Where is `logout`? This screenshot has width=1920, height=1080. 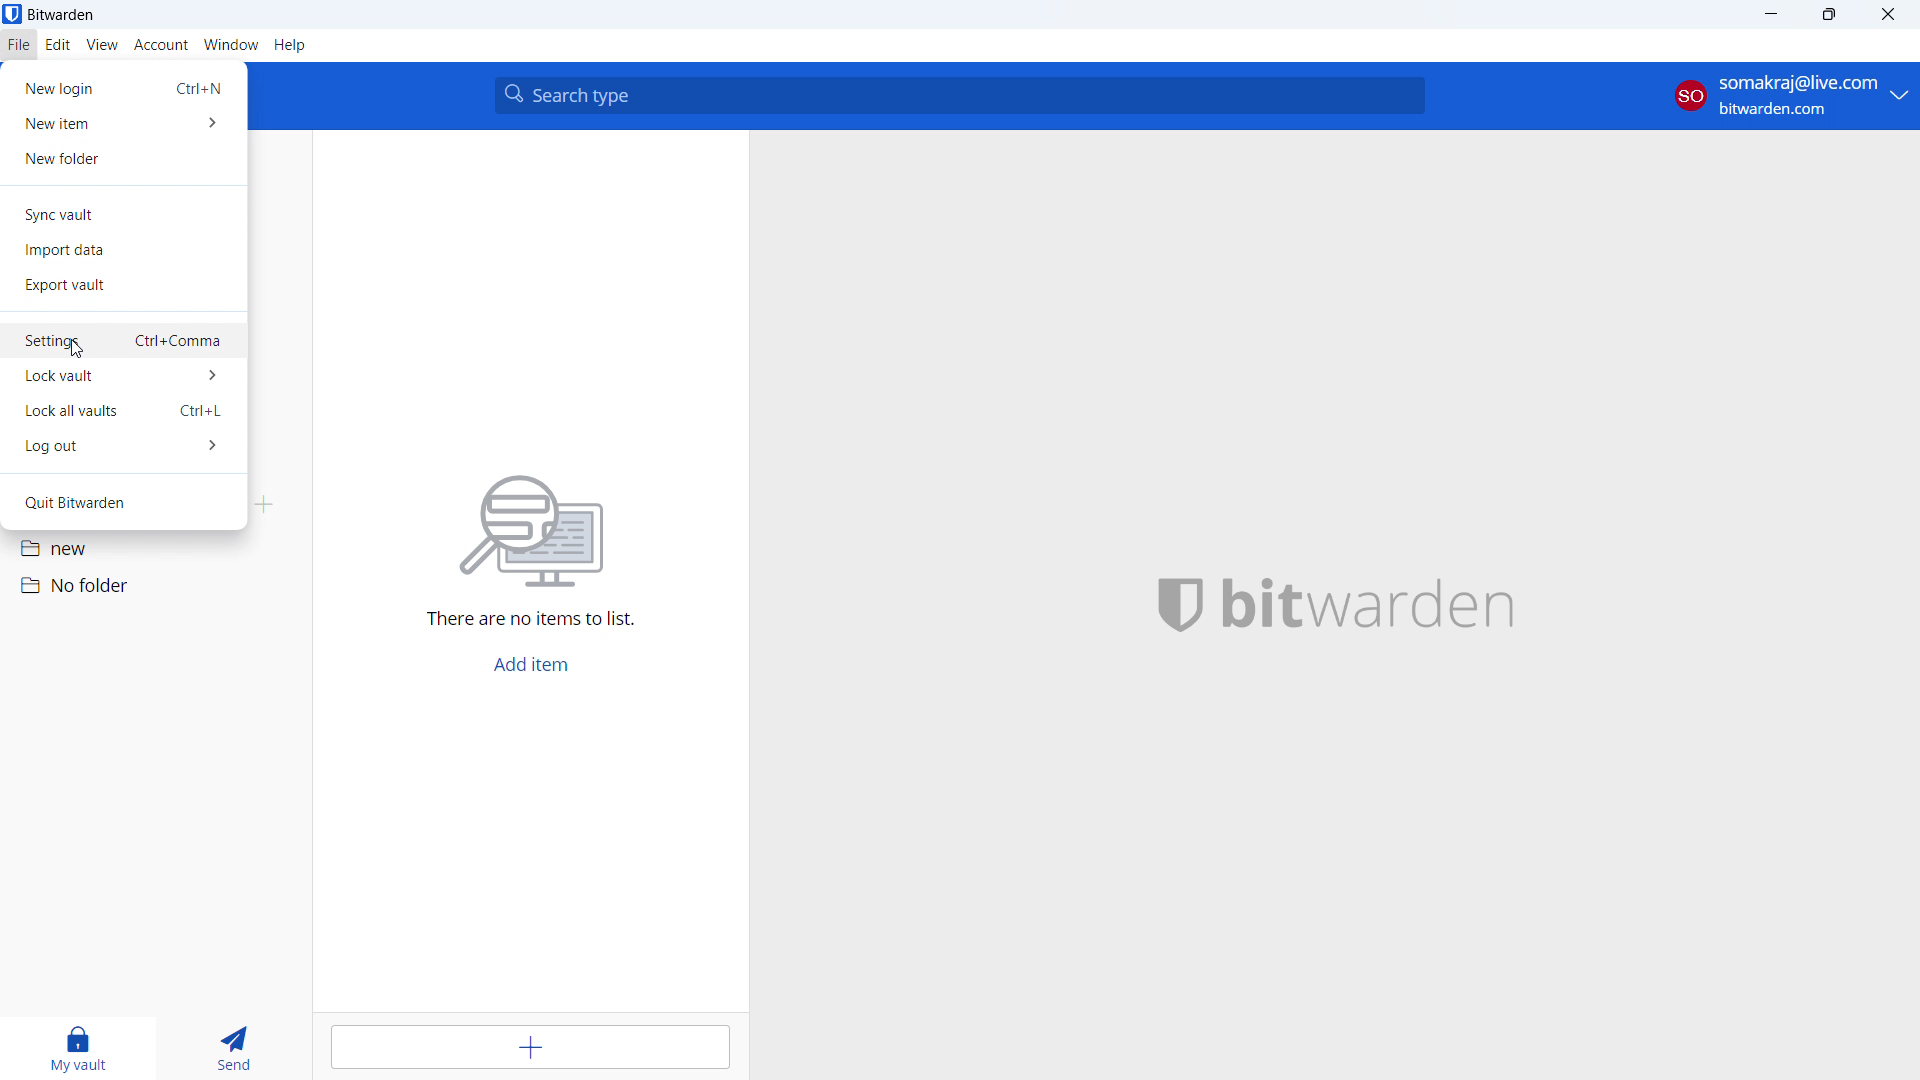 logout is located at coordinates (124, 446).